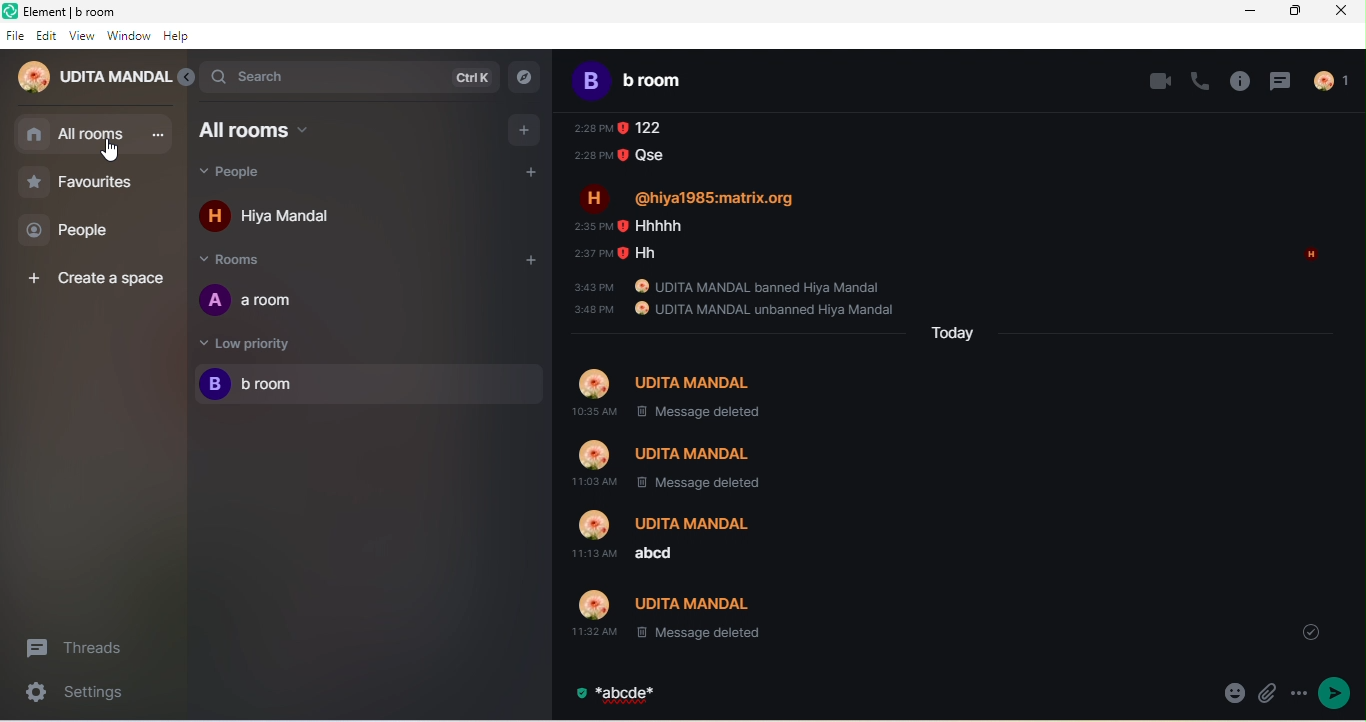  Describe the element at coordinates (1338, 80) in the screenshot. I see `people` at that location.